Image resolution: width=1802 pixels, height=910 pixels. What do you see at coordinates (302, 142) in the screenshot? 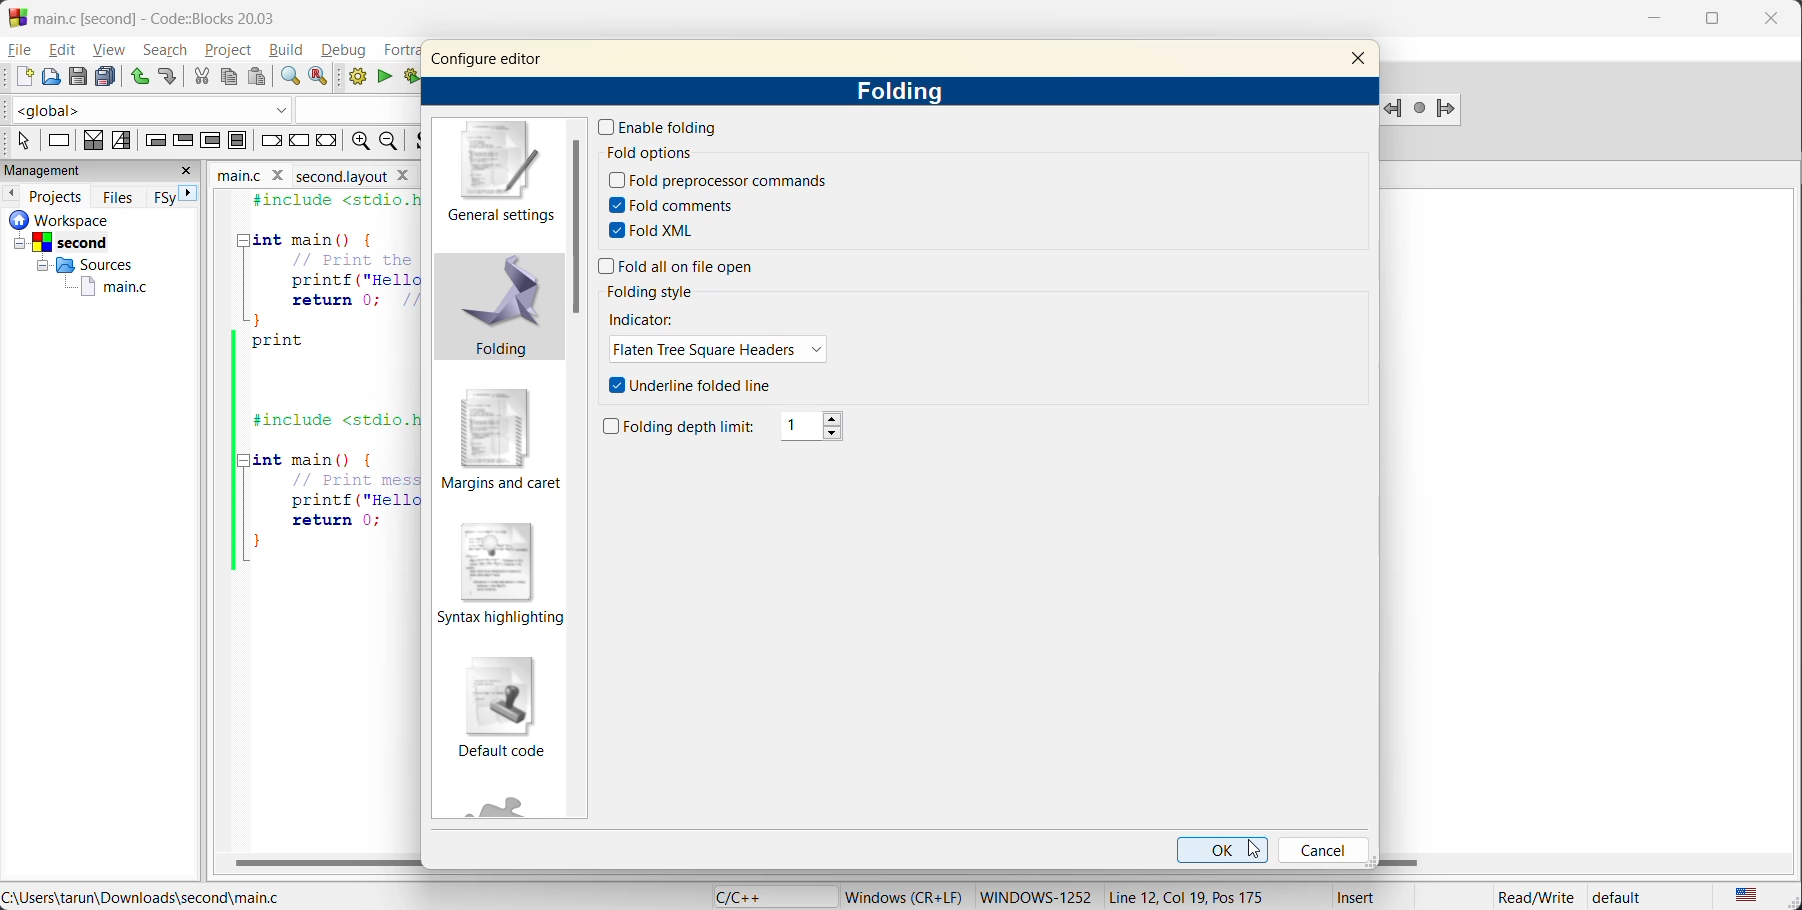
I see `continue instruction` at bounding box center [302, 142].